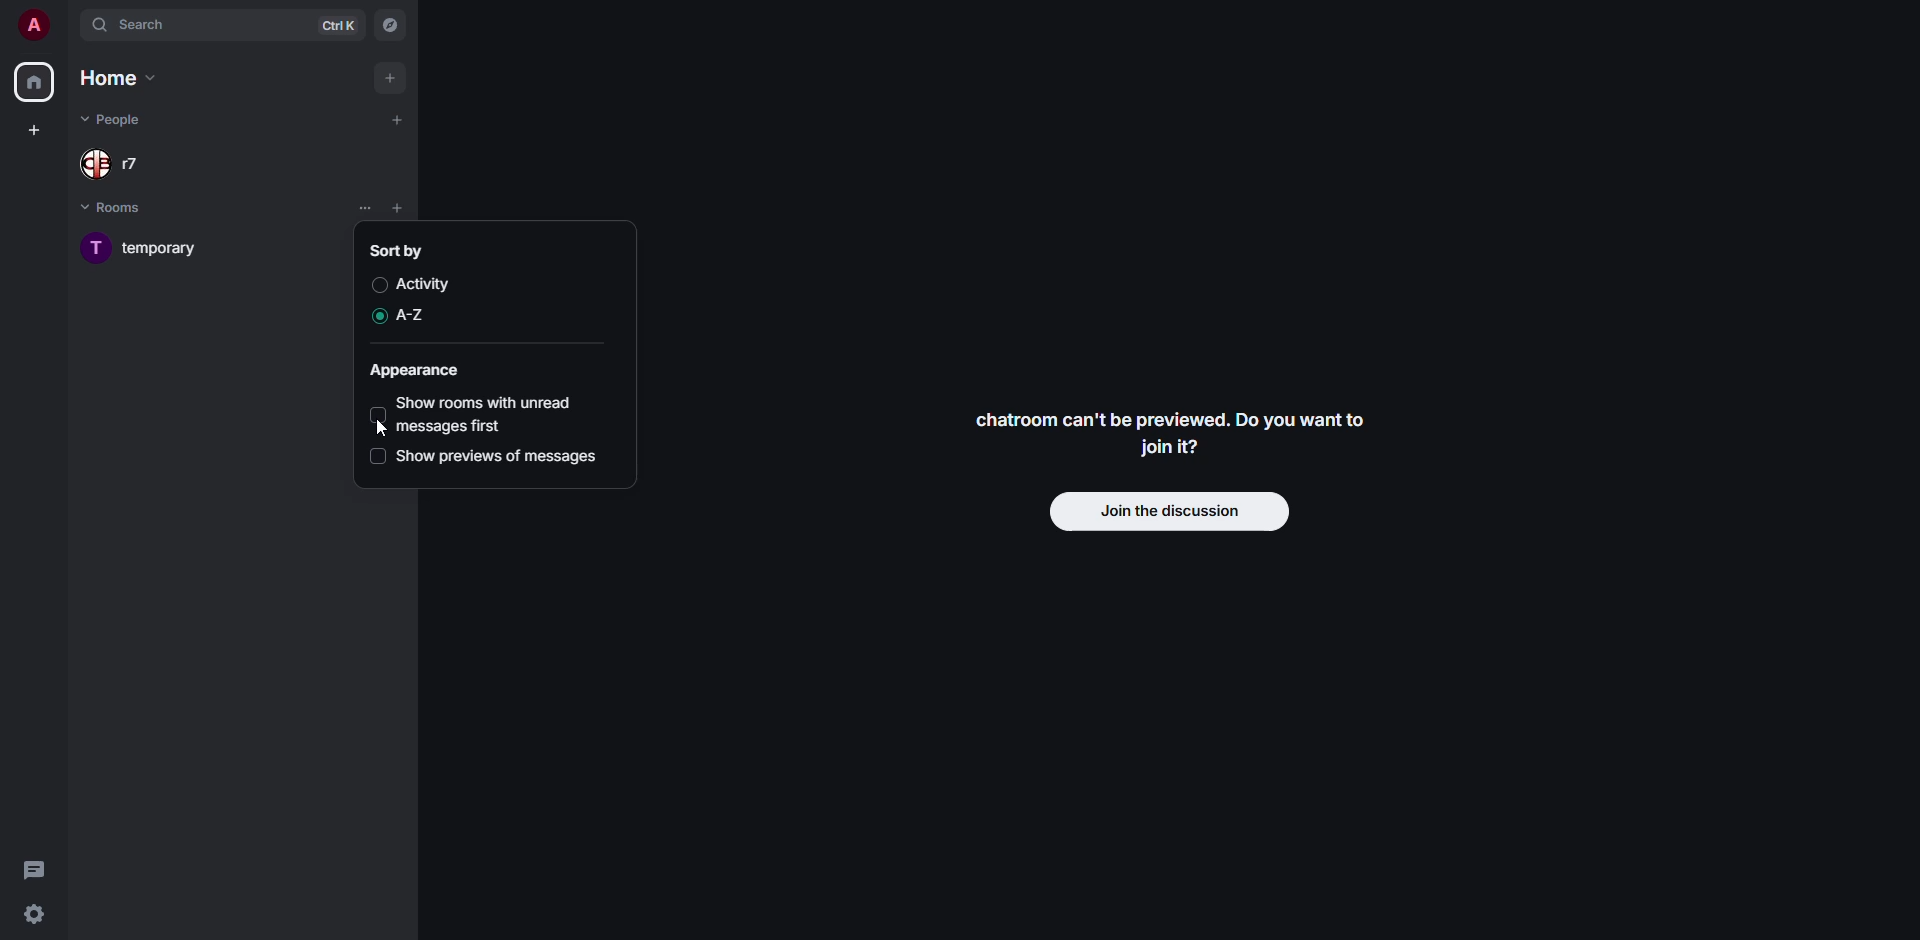  What do you see at coordinates (379, 285) in the screenshot?
I see `disabled` at bounding box center [379, 285].